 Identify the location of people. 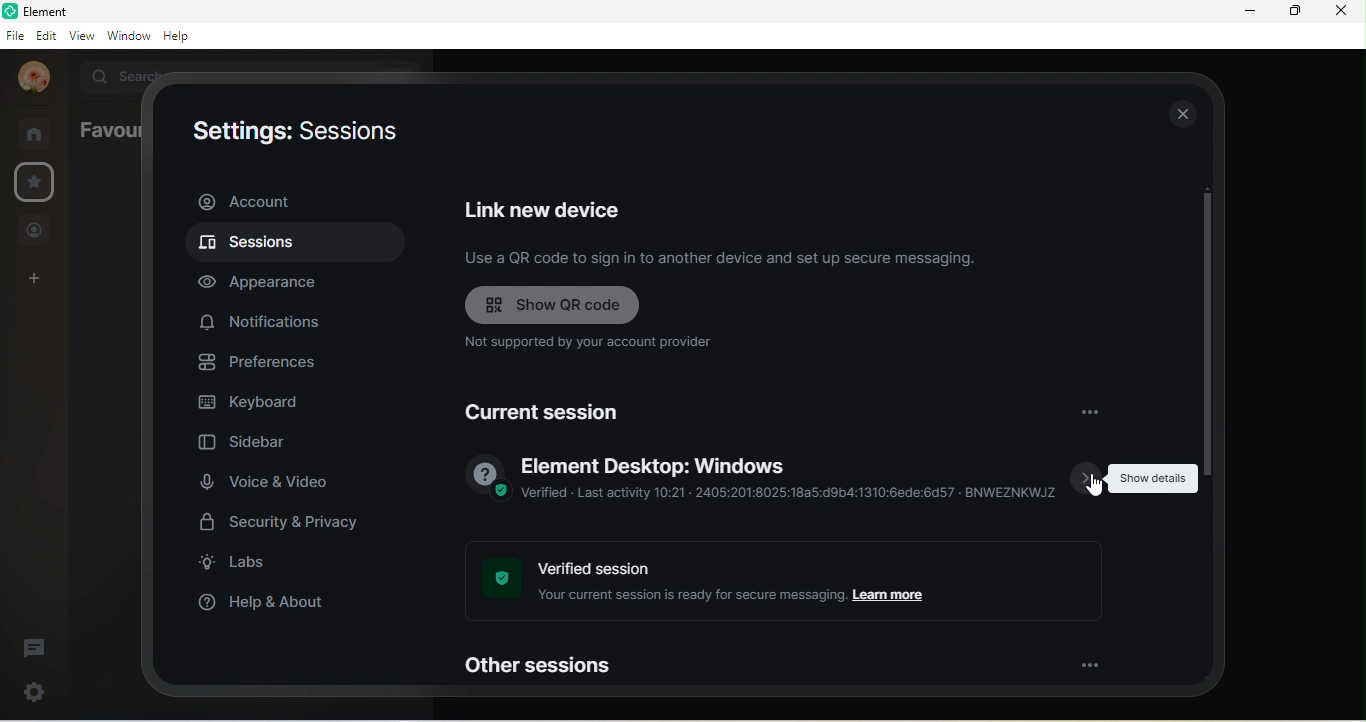
(35, 232).